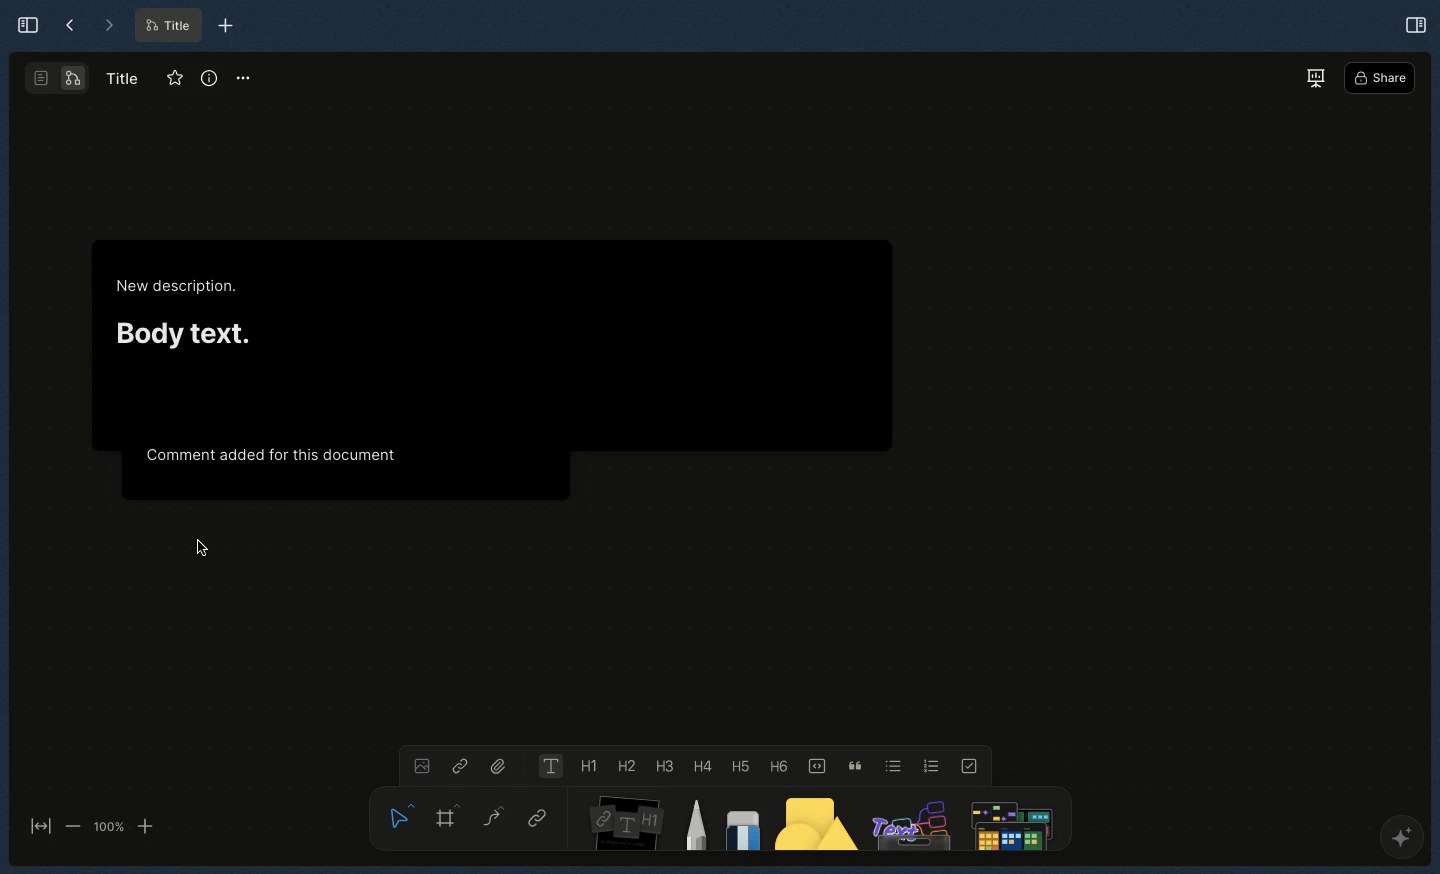  What do you see at coordinates (244, 77) in the screenshot?
I see `Options` at bounding box center [244, 77].